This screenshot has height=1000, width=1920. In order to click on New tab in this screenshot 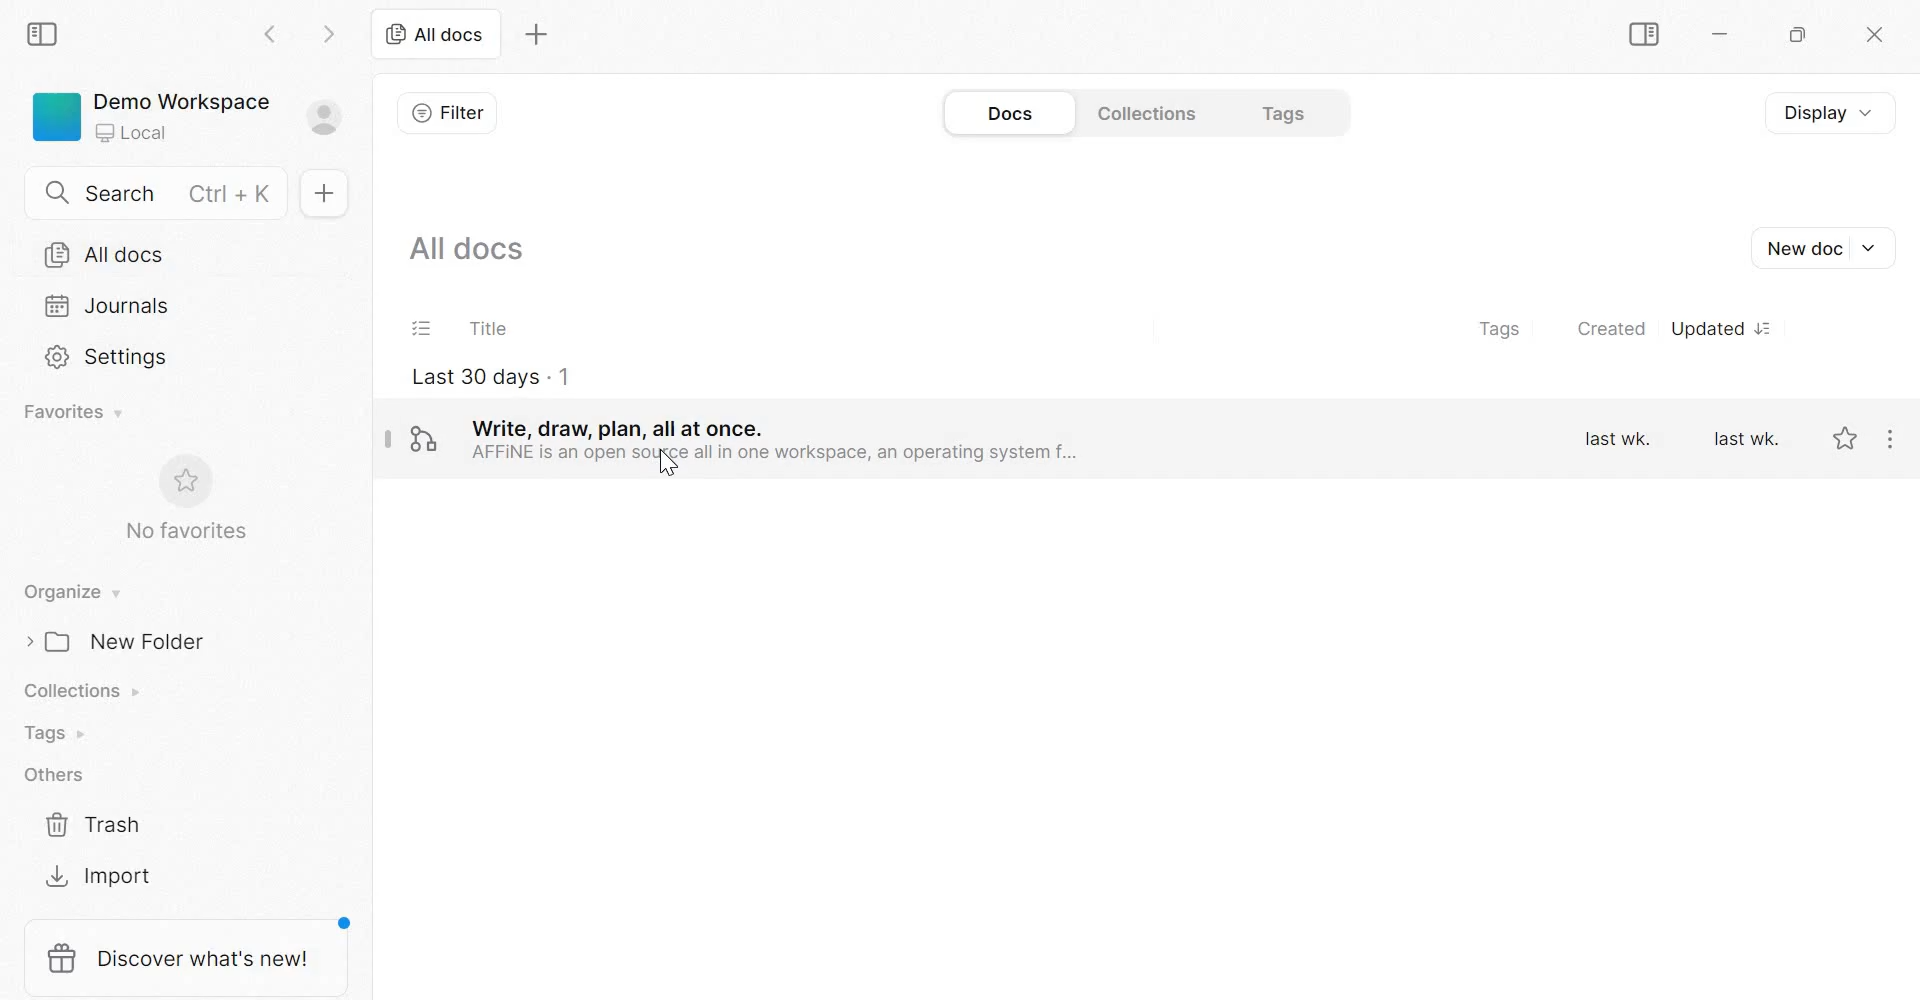, I will do `click(535, 34)`.